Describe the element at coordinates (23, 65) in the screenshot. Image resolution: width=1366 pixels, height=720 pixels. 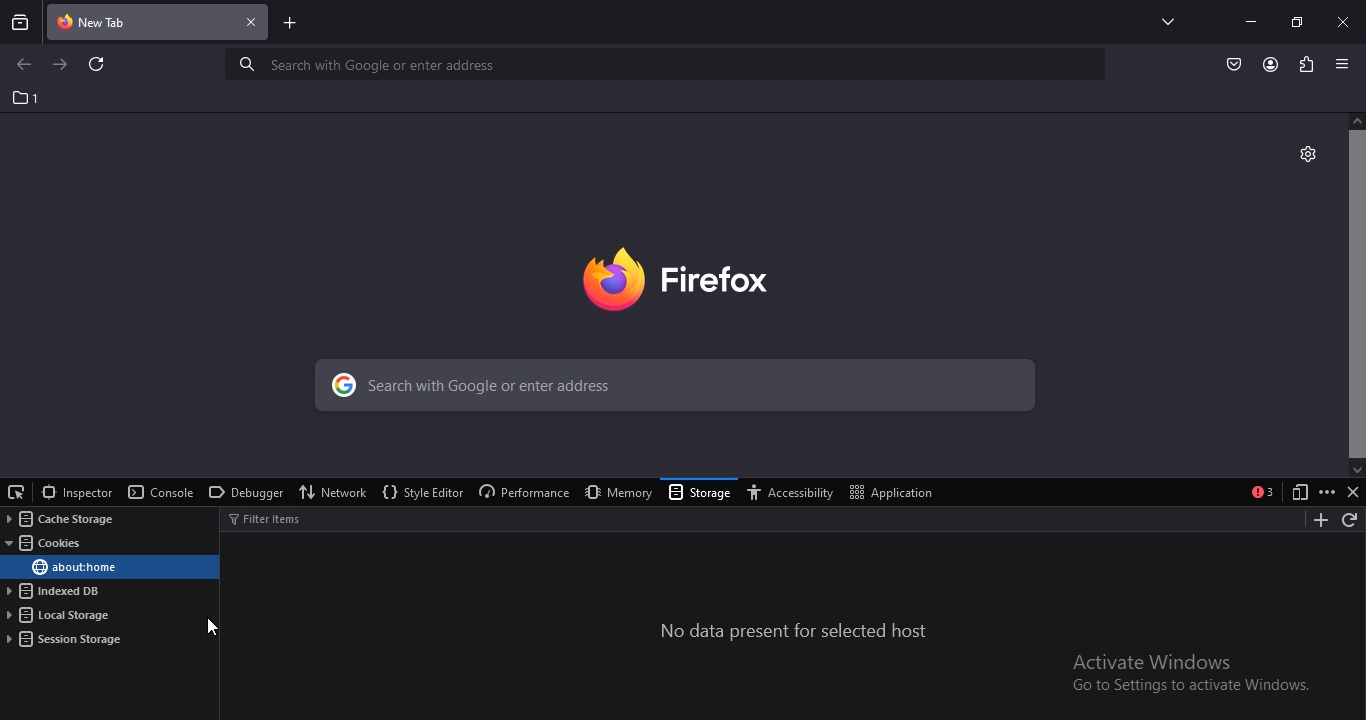
I see `click to go to previous page` at that location.